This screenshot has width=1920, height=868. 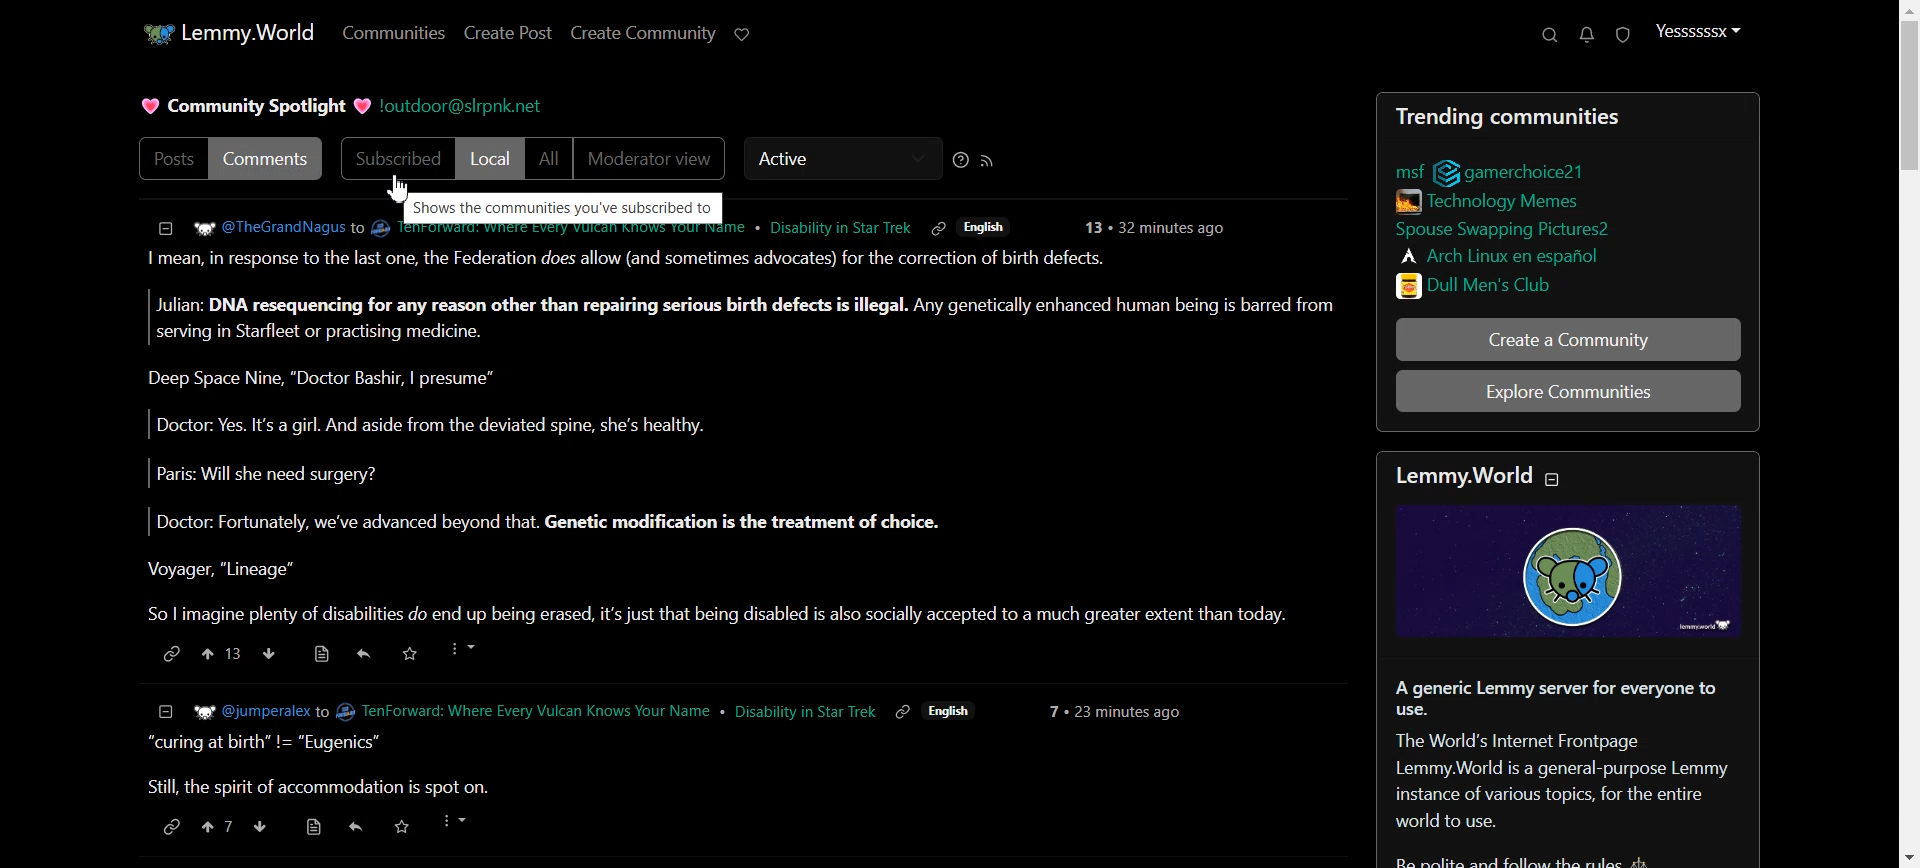 I want to click on bookmark, so click(x=309, y=826).